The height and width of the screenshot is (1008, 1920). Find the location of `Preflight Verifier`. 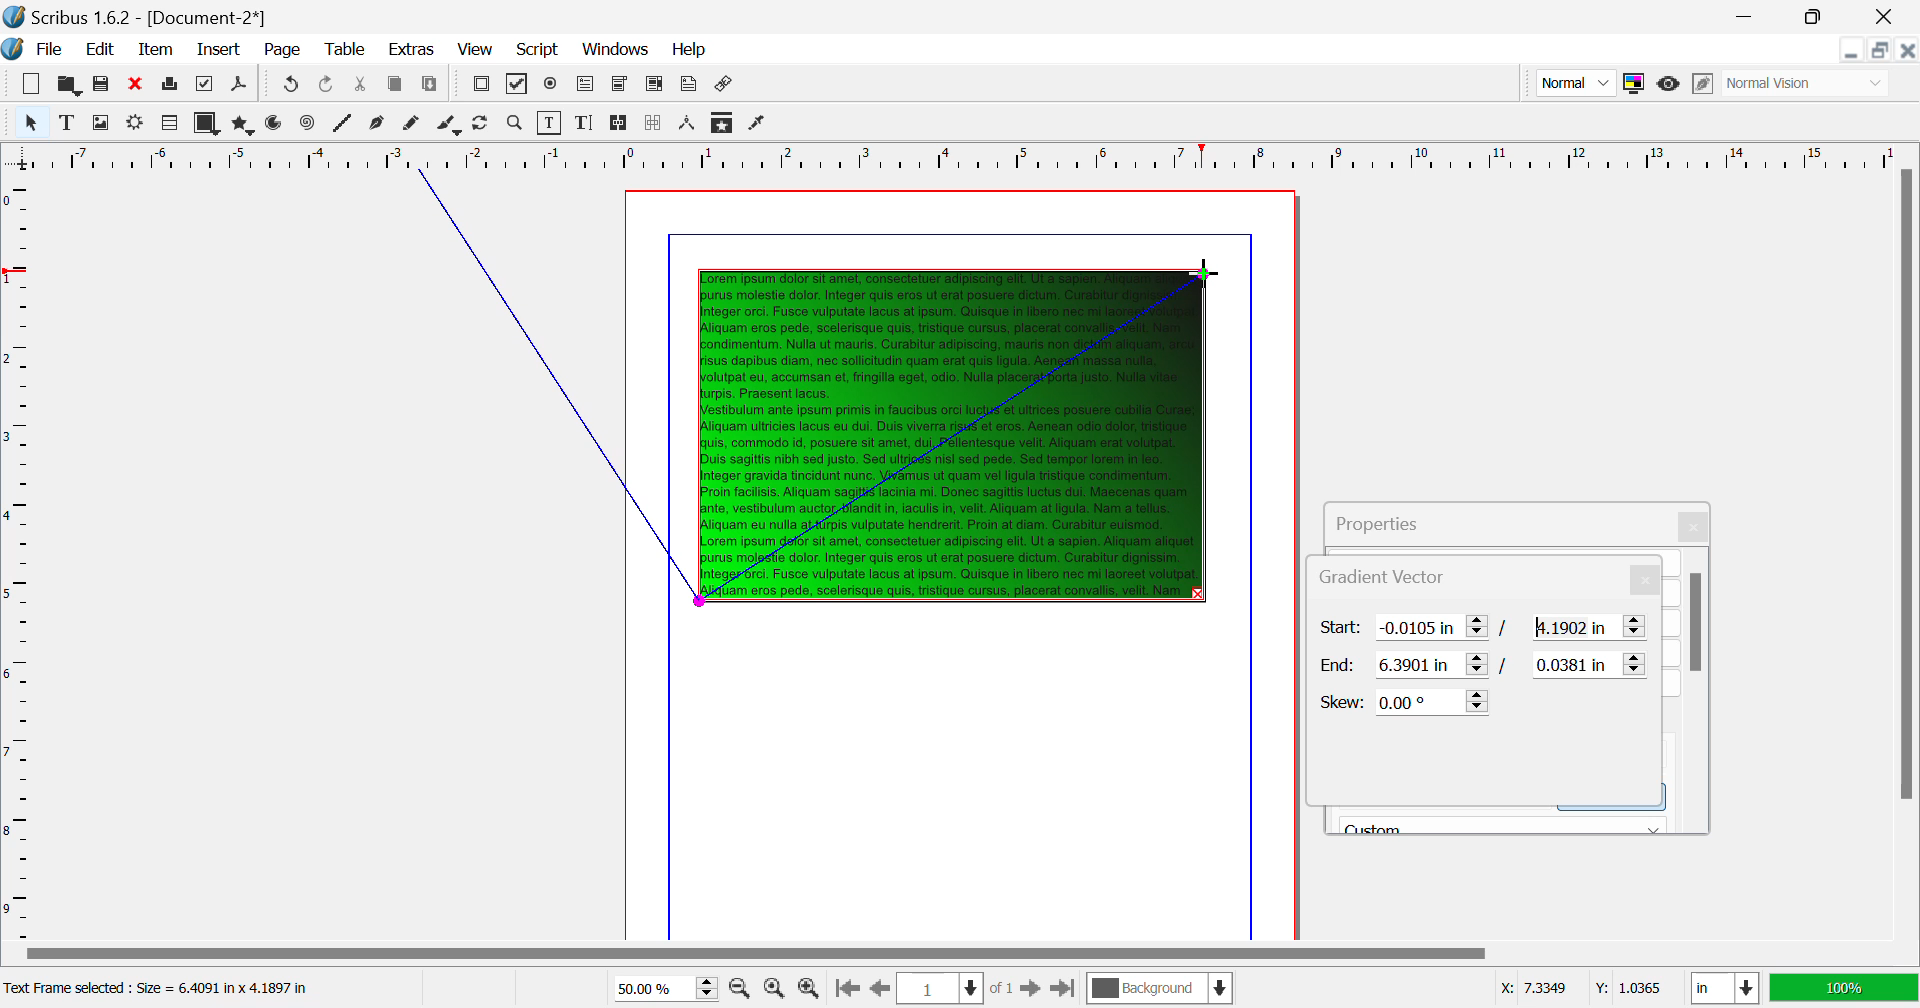

Preflight Verifier is located at coordinates (206, 84).